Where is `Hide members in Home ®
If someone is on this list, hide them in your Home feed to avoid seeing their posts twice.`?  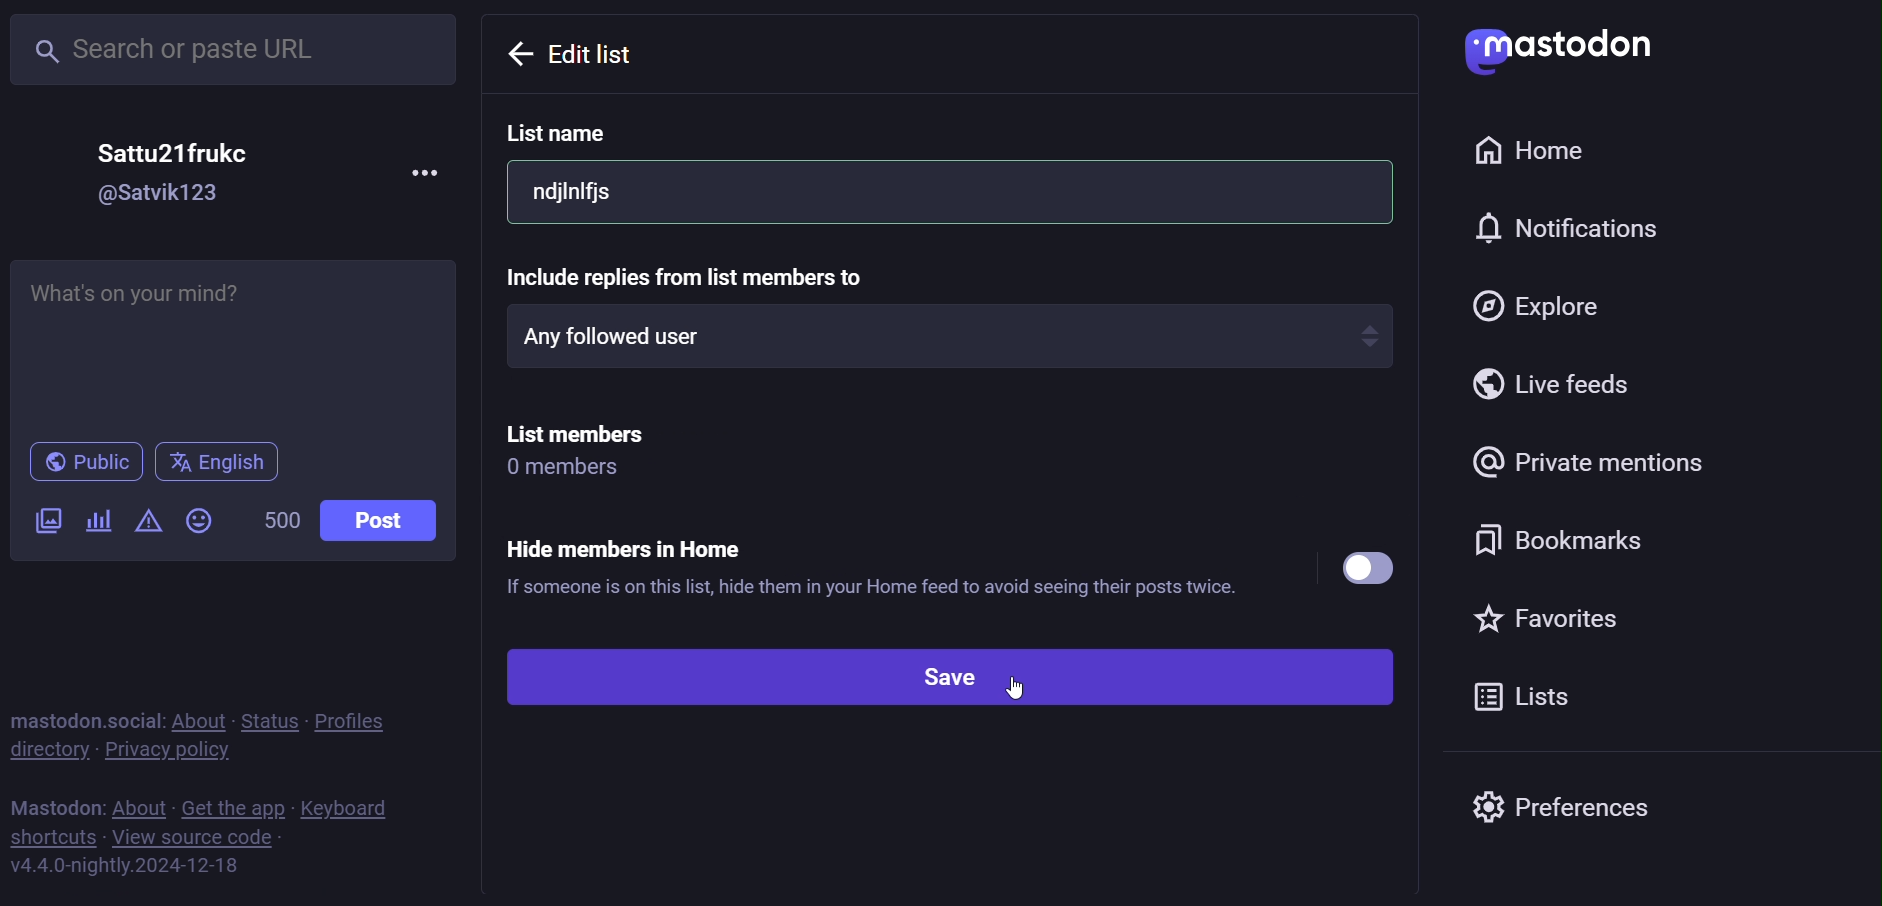 Hide members in Home ®
If someone is on this list, hide them in your Home feed to avoid seeing their posts twice. is located at coordinates (947, 571).